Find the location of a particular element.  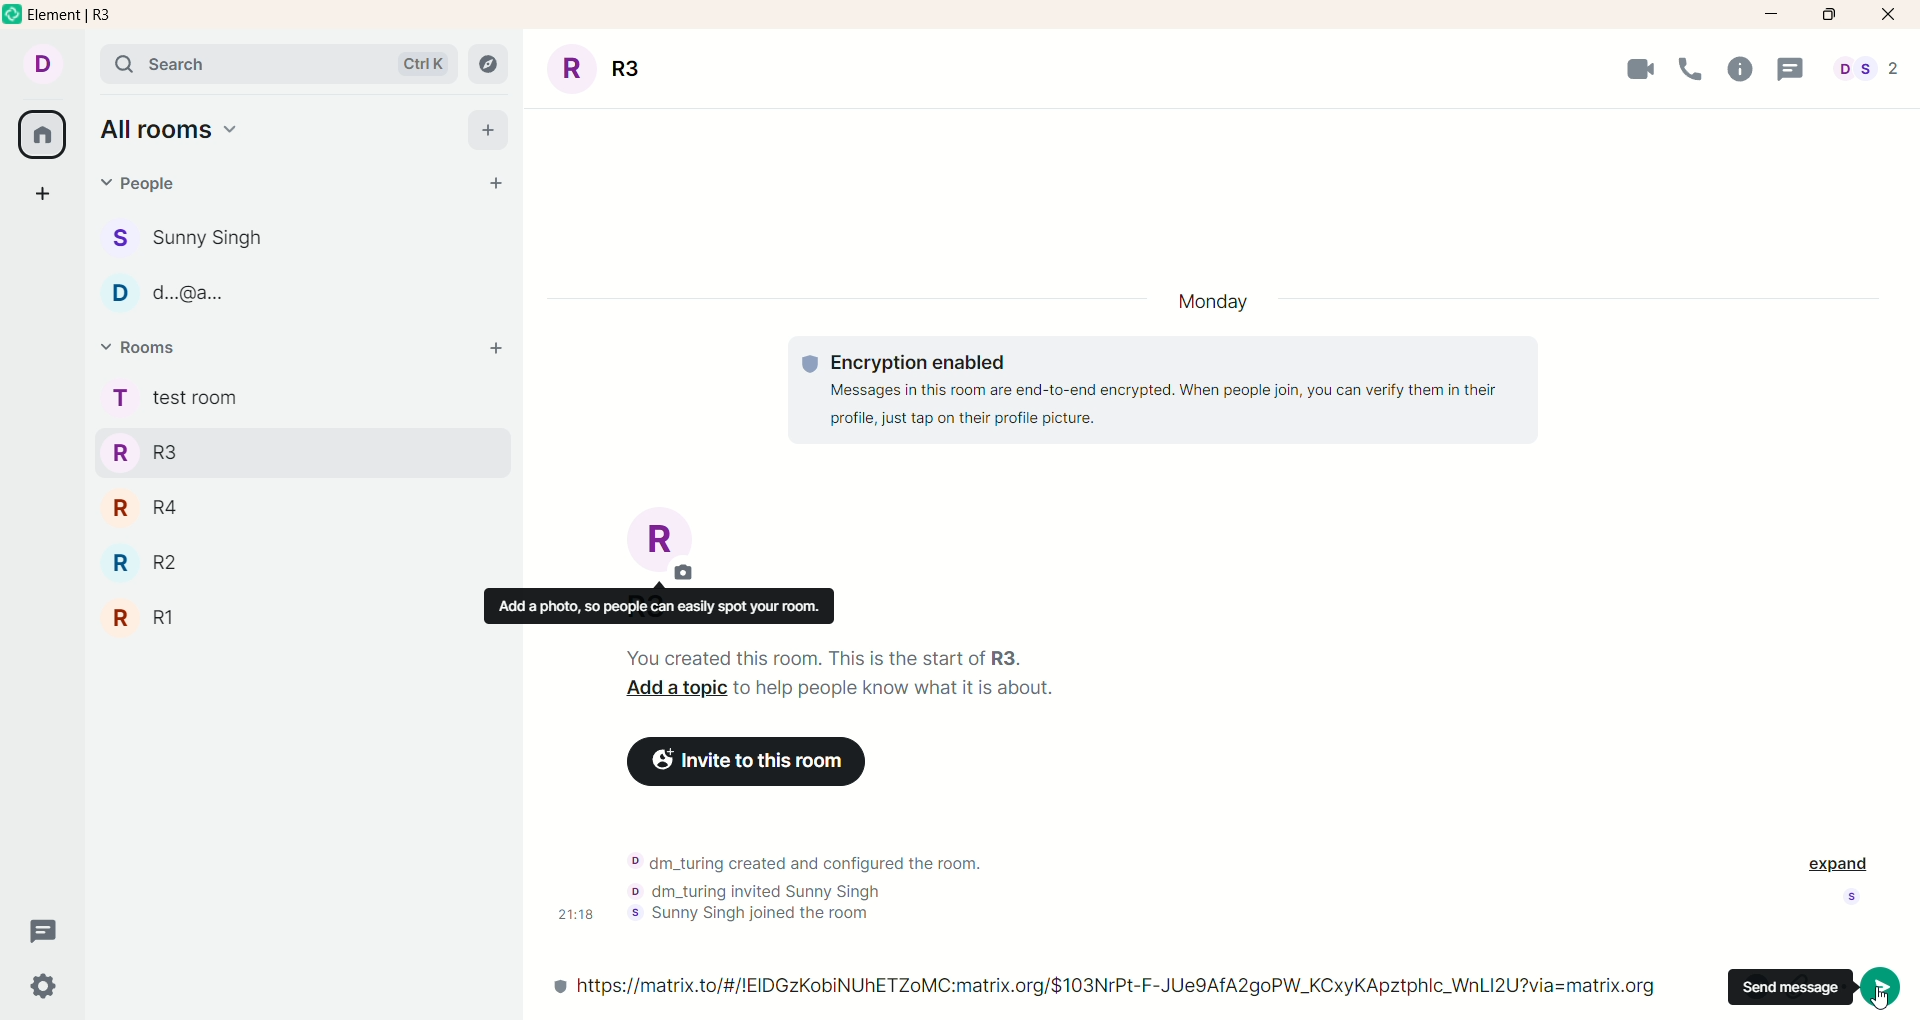

threads is located at coordinates (43, 933).